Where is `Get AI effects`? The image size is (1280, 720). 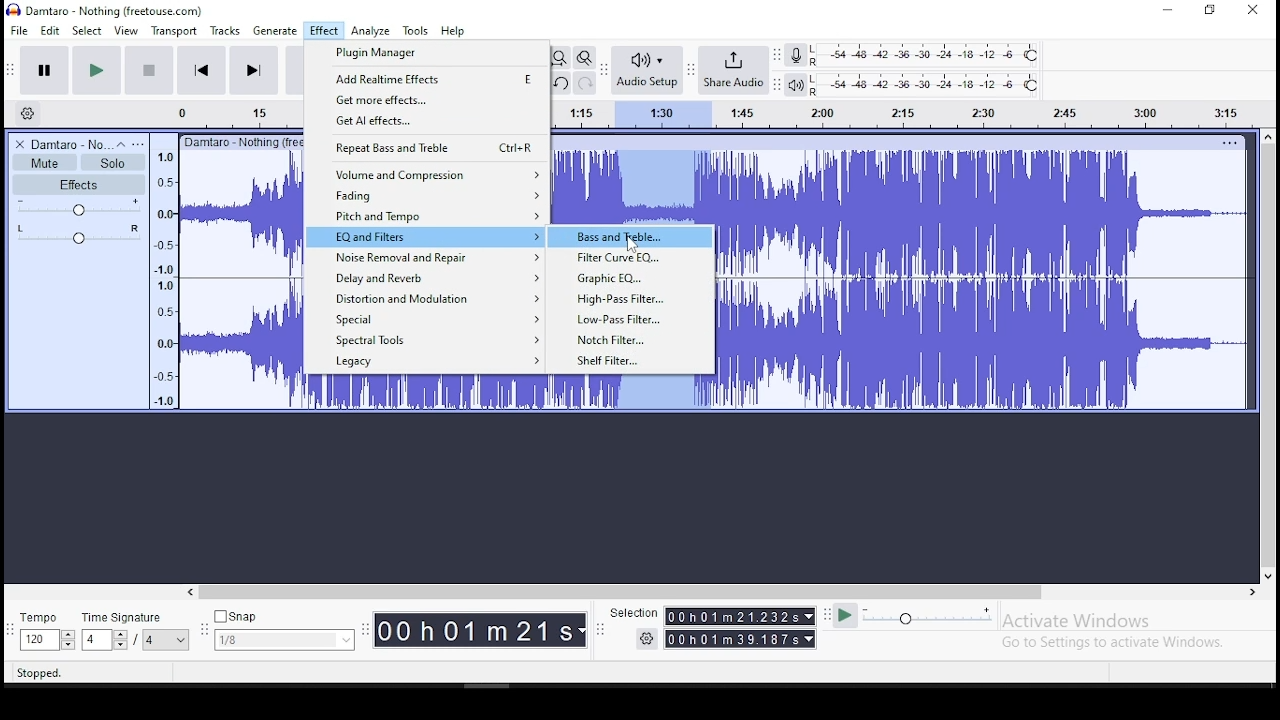
Get AI effects is located at coordinates (427, 121).